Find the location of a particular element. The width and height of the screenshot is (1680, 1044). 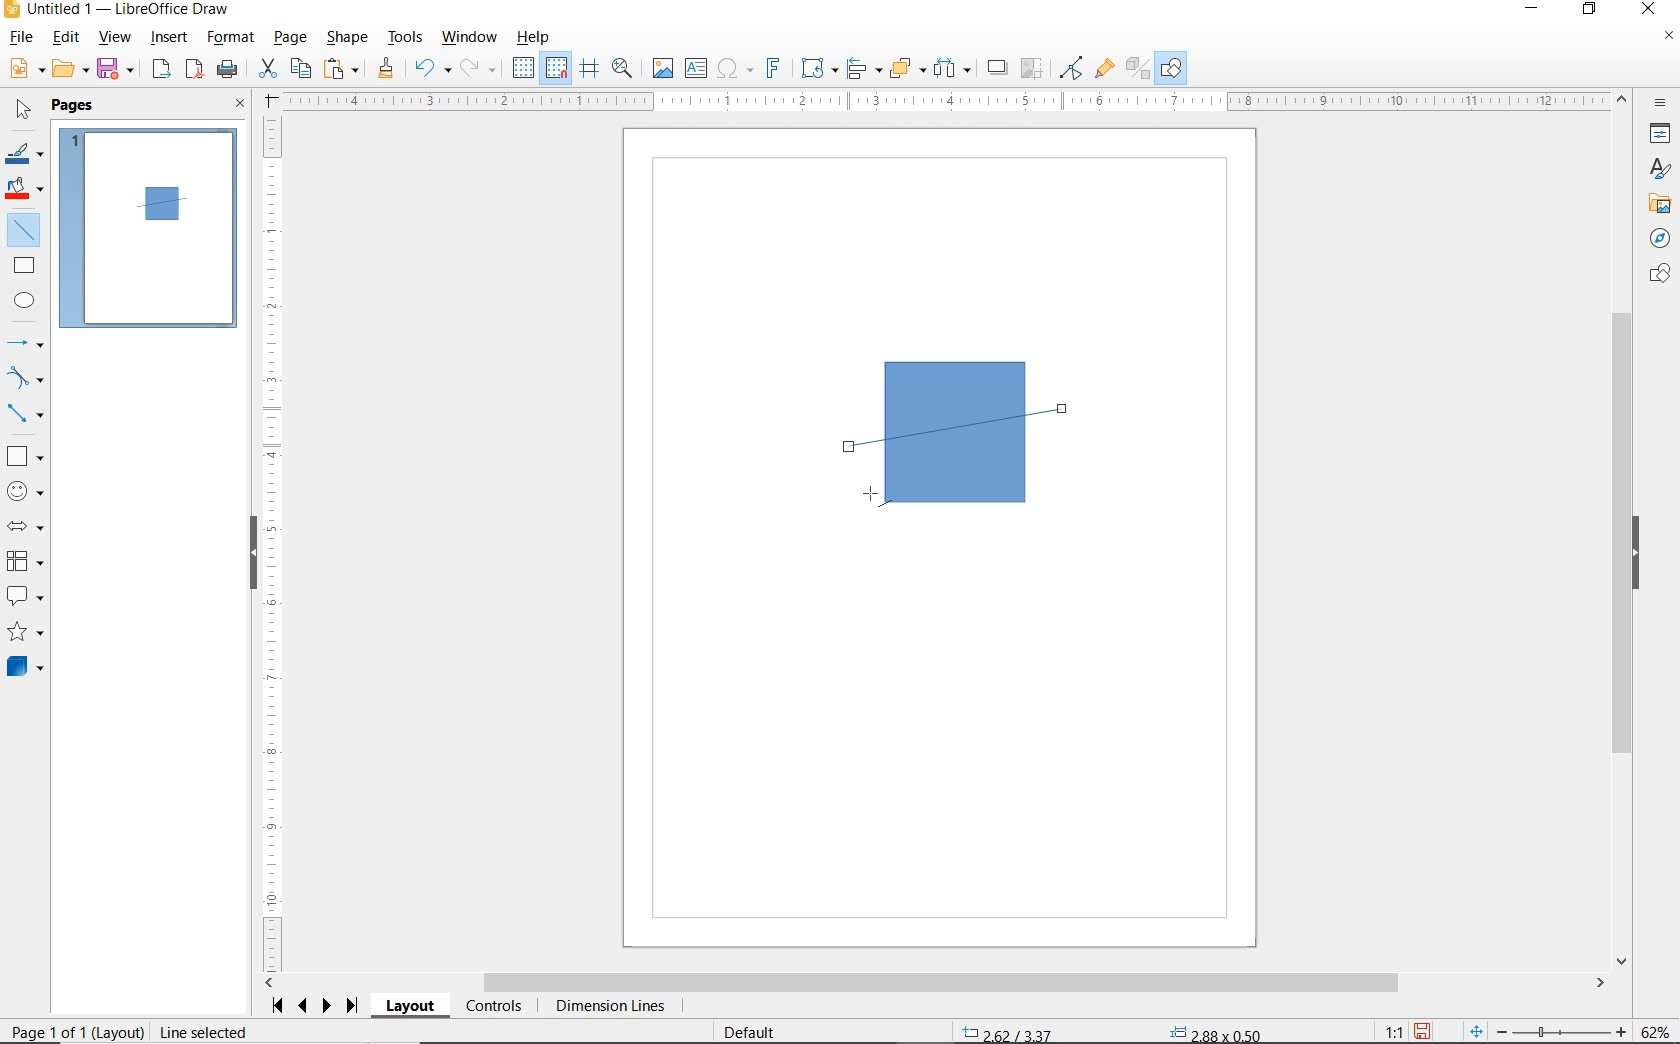

ELLIPSE is located at coordinates (26, 300).